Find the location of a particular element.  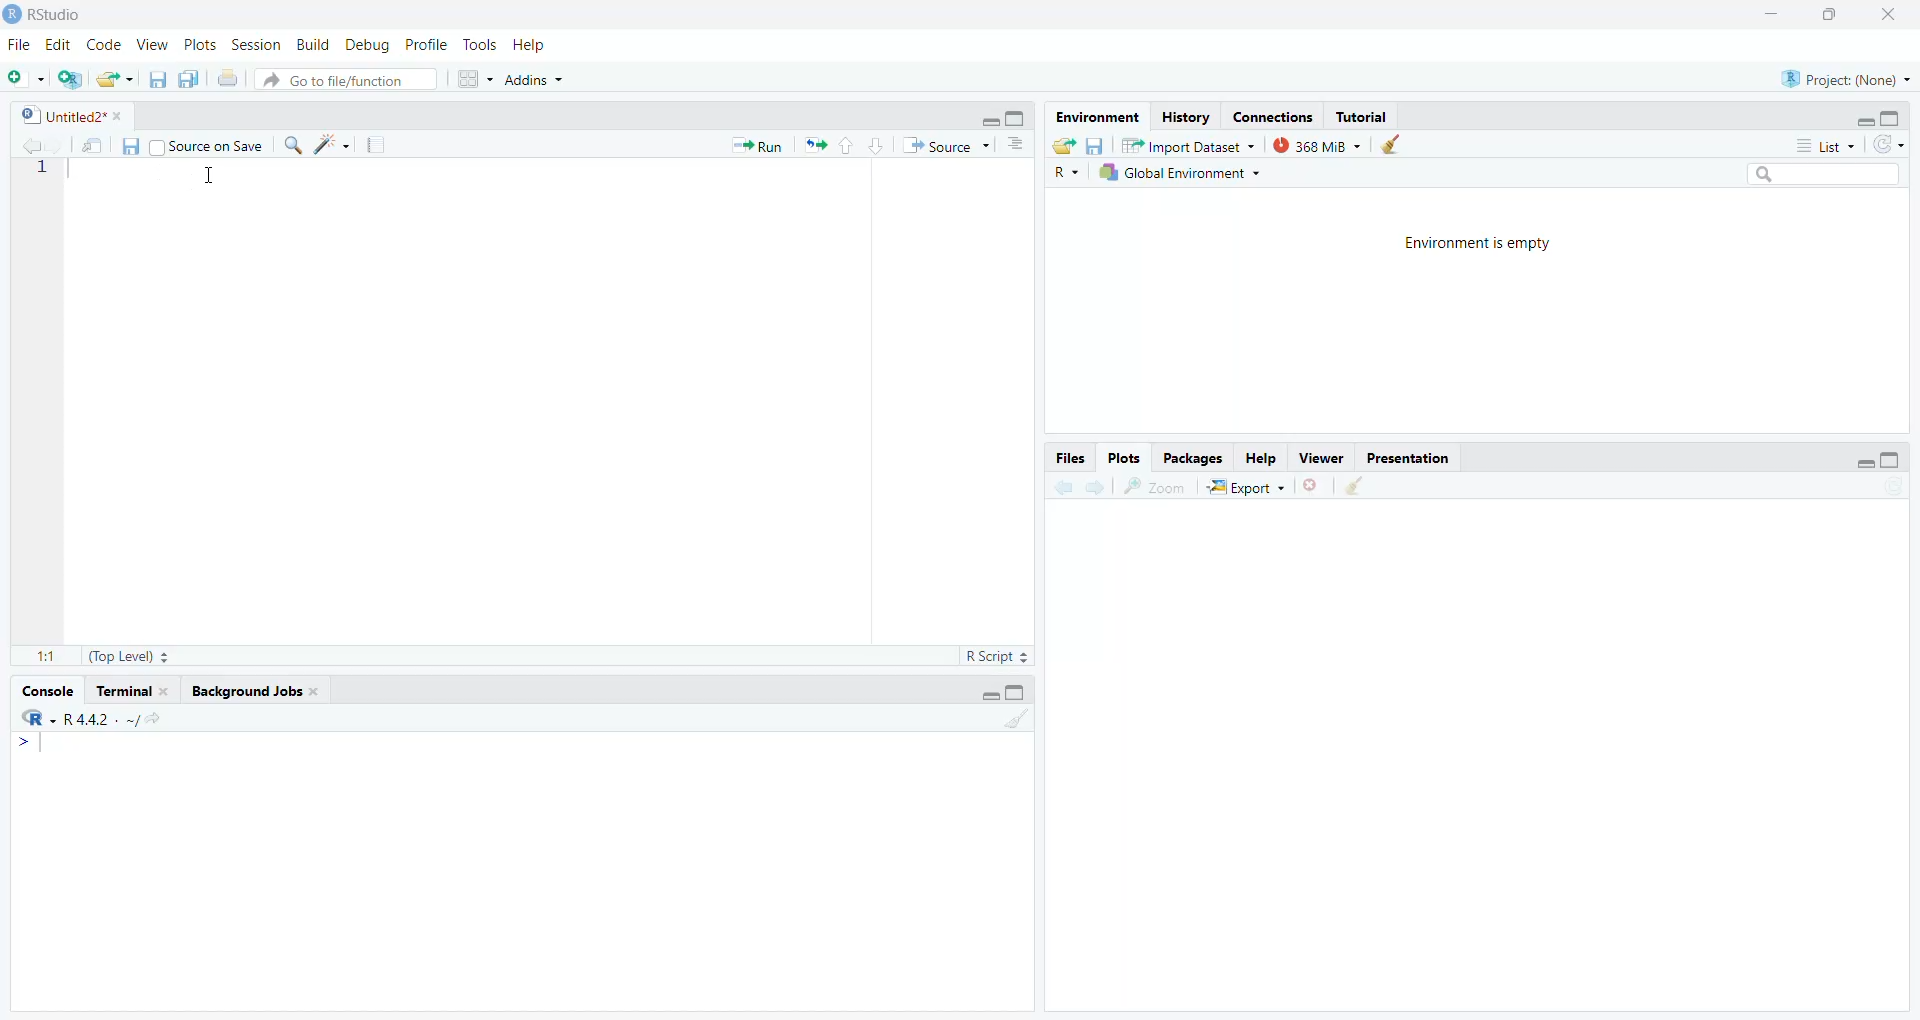

Console is located at coordinates (45, 689).